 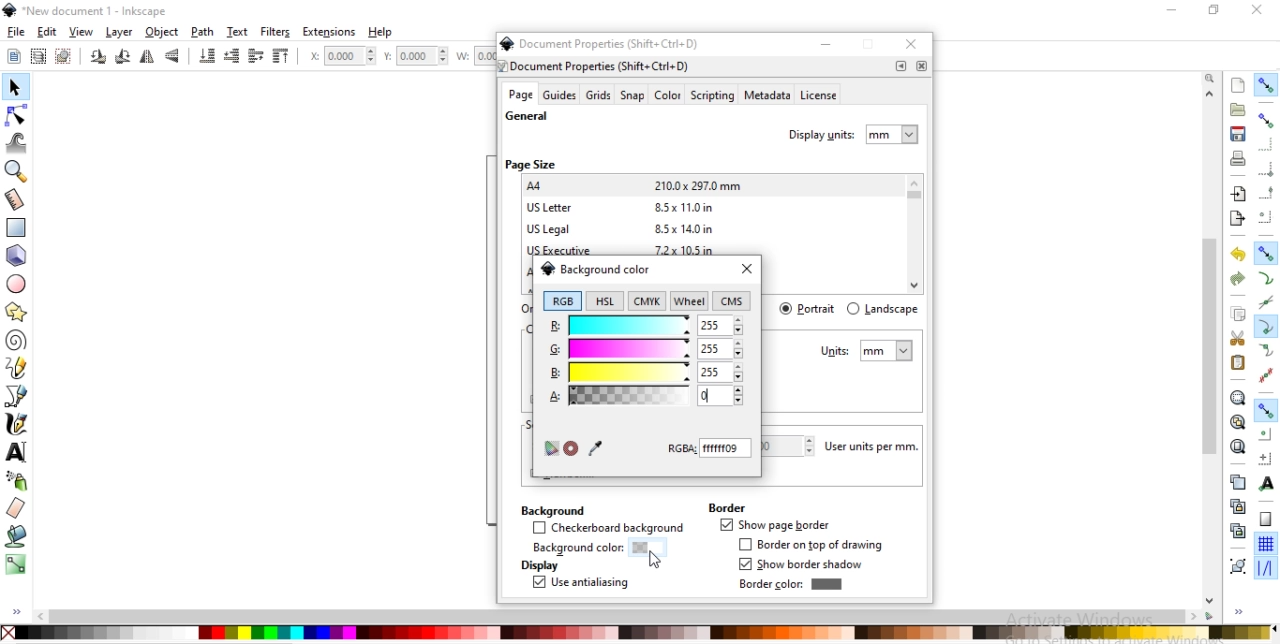 What do you see at coordinates (281, 57) in the screenshot?
I see `raise selection to top` at bounding box center [281, 57].